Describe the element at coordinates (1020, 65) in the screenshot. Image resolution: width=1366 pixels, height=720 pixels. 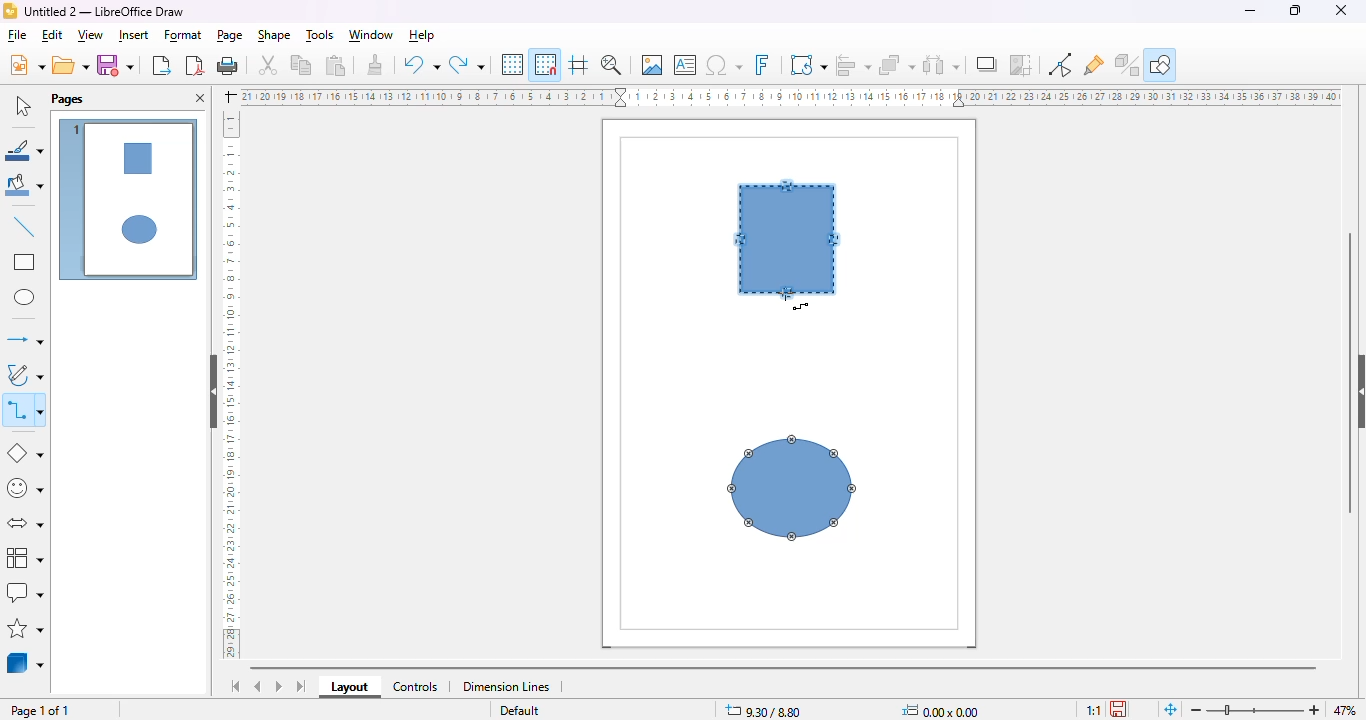
I see `crop image` at that location.